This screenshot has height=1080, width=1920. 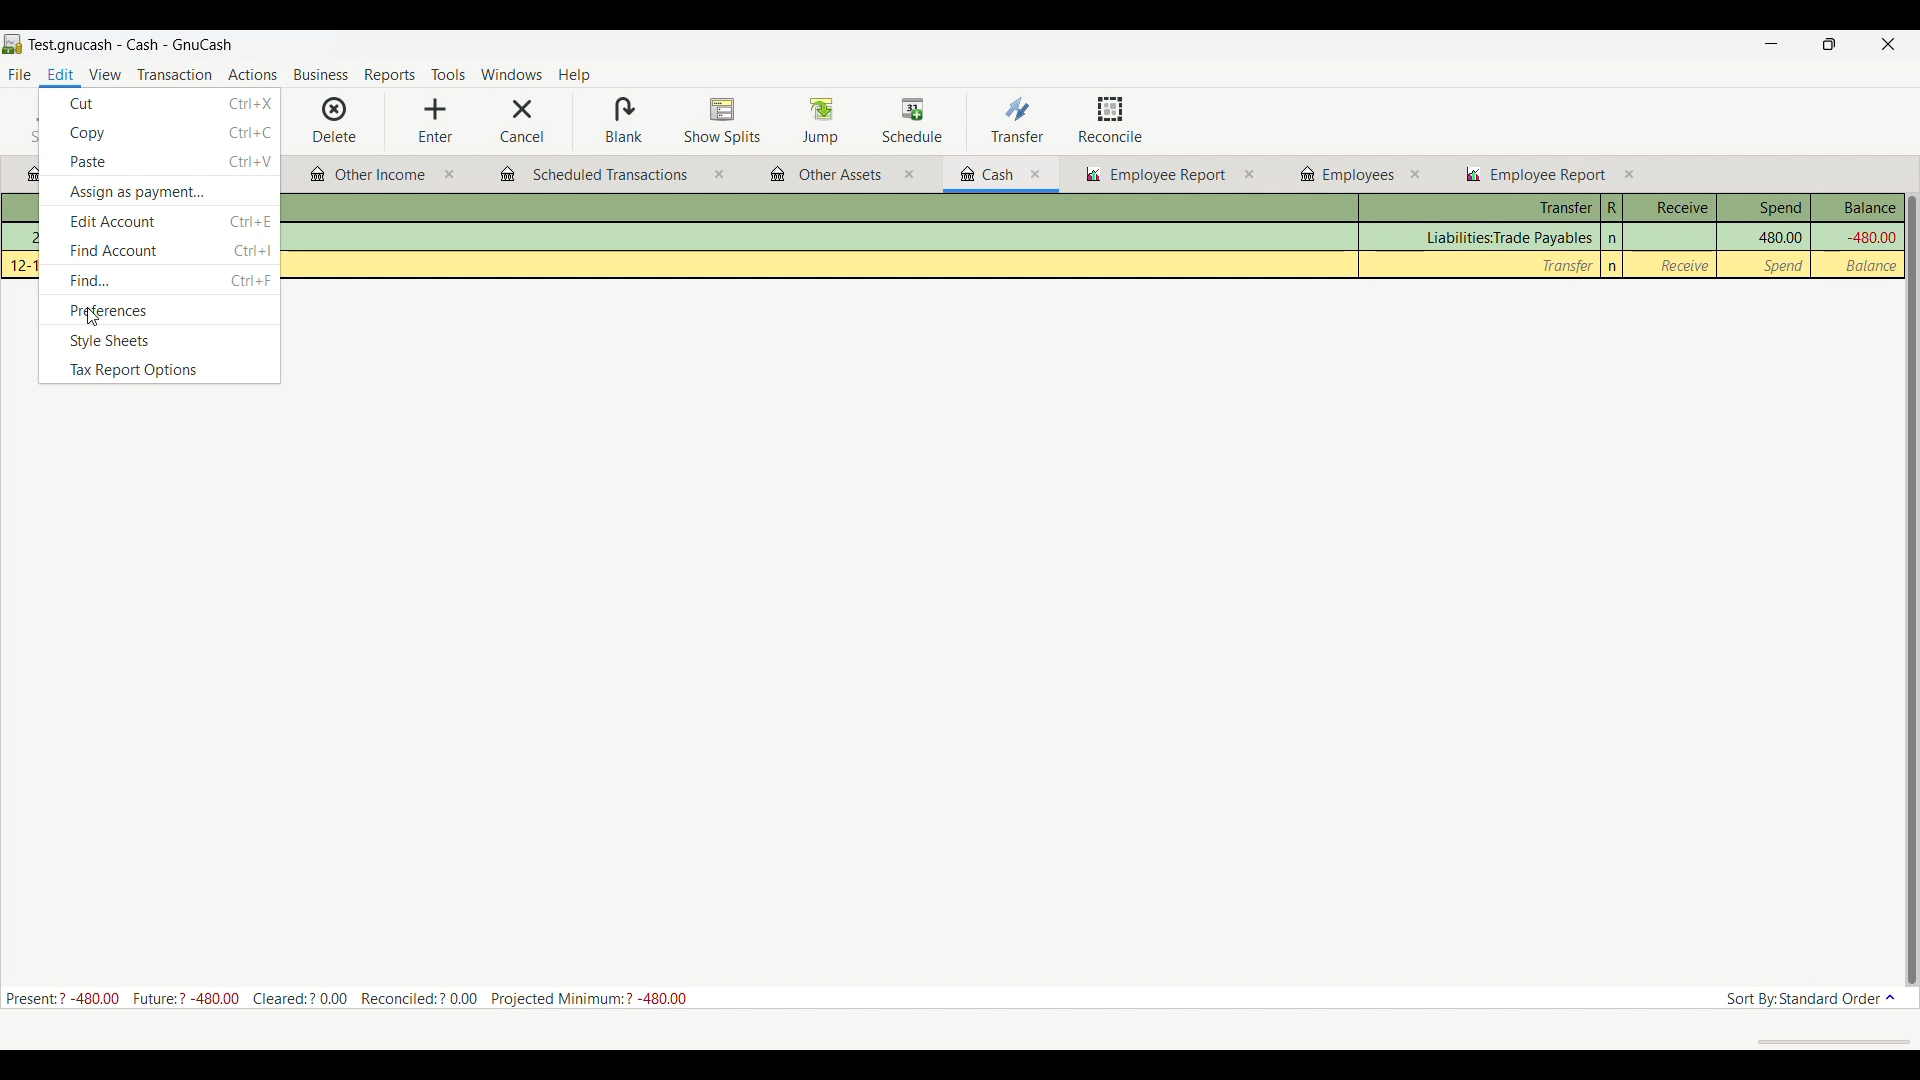 What do you see at coordinates (1684, 265) in the screenshot?
I see `Receive column` at bounding box center [1684, 265].